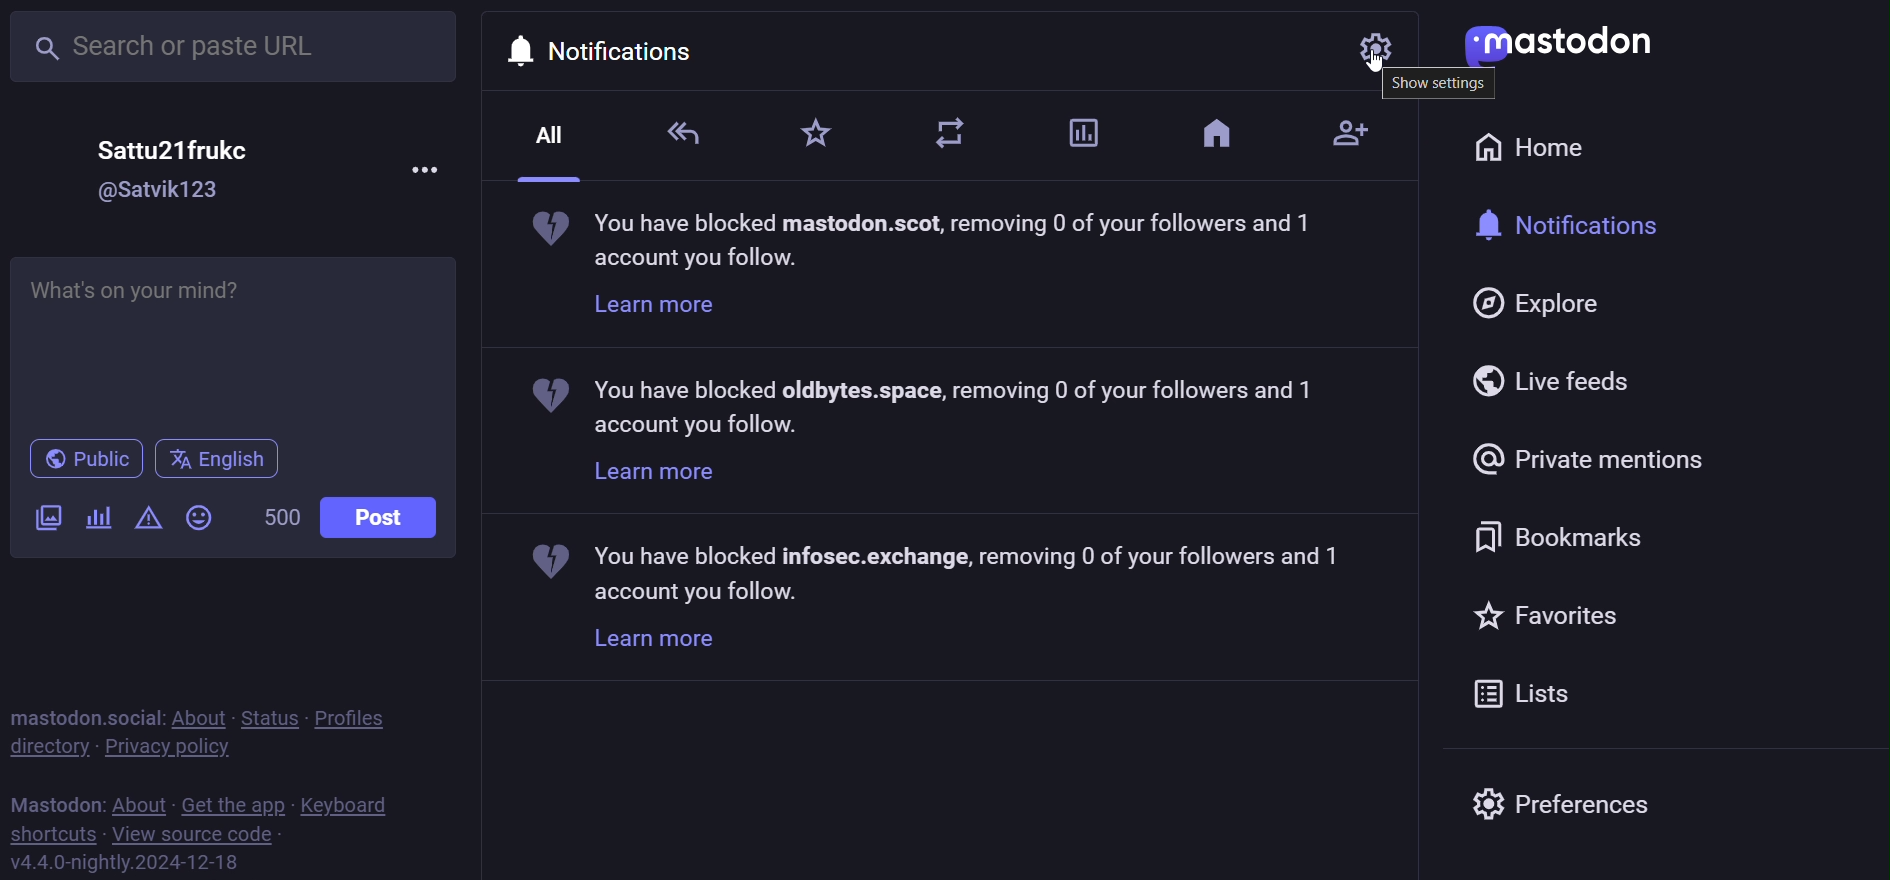  What do you see at coordinates (1563, 531) in the screenshot?
I see `bookmark` at bounding box center [1563, 531].